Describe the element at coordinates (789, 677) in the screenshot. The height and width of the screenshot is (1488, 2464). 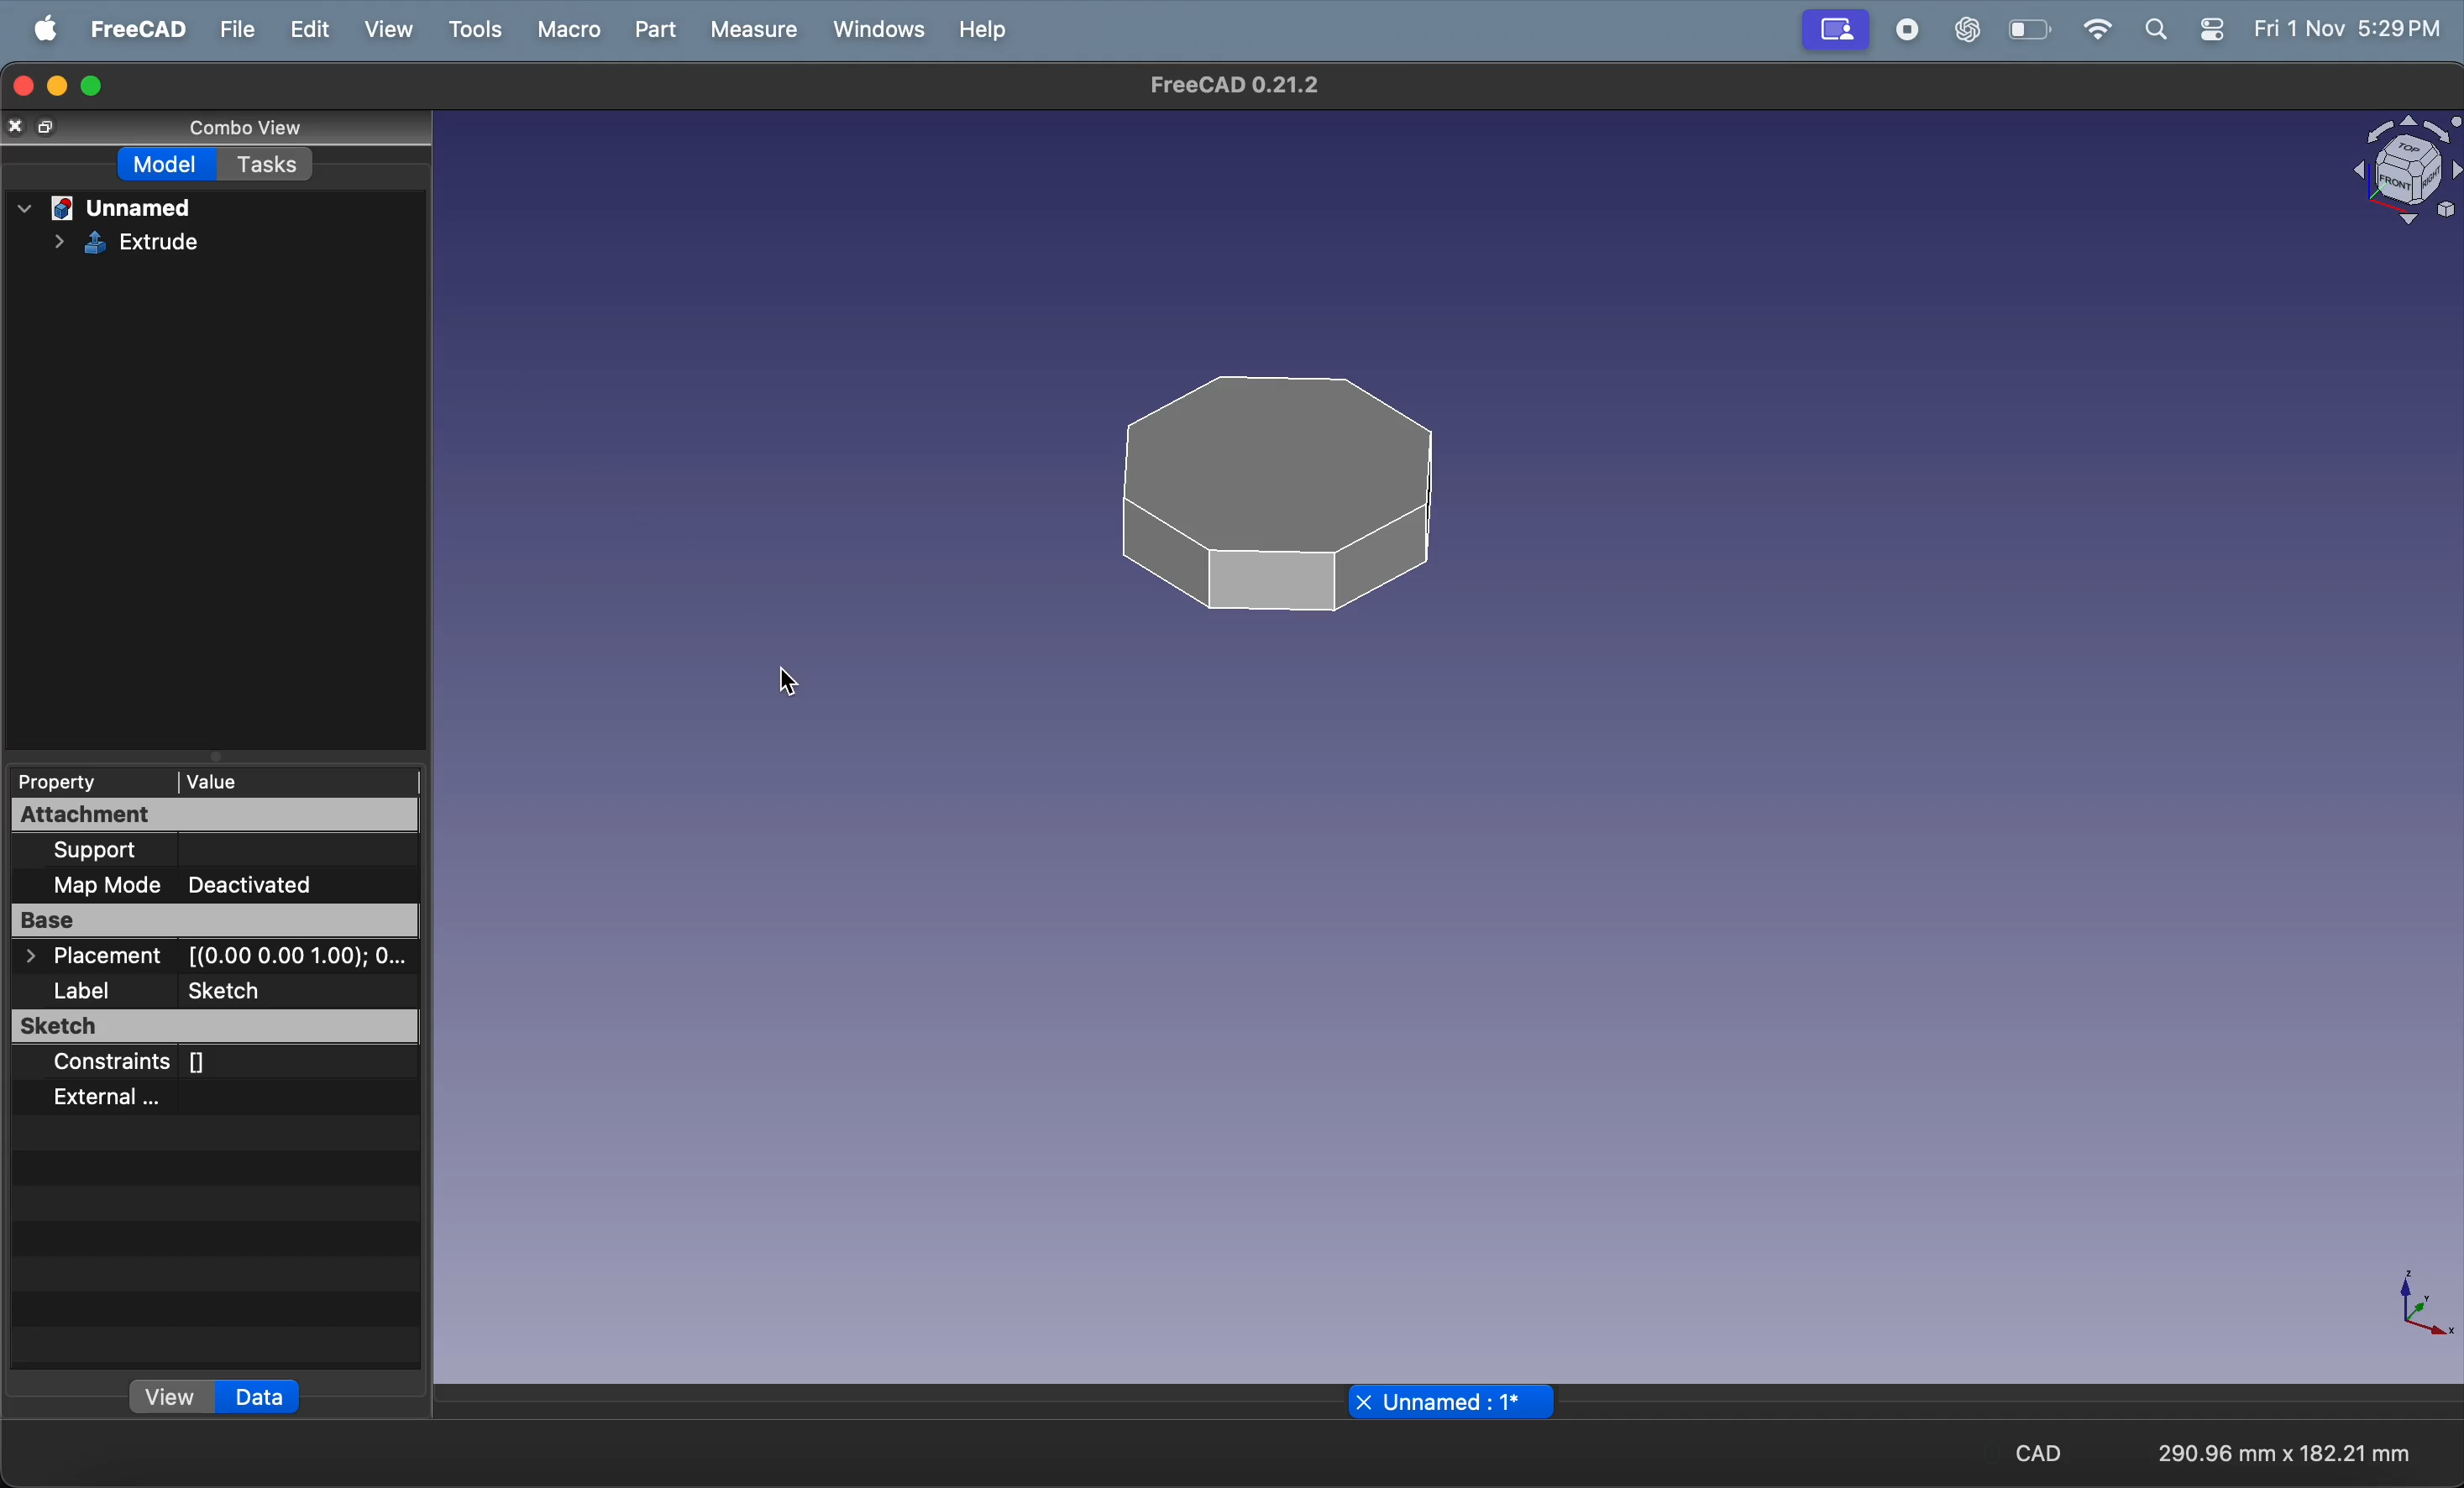
I see `cursor` at that location.